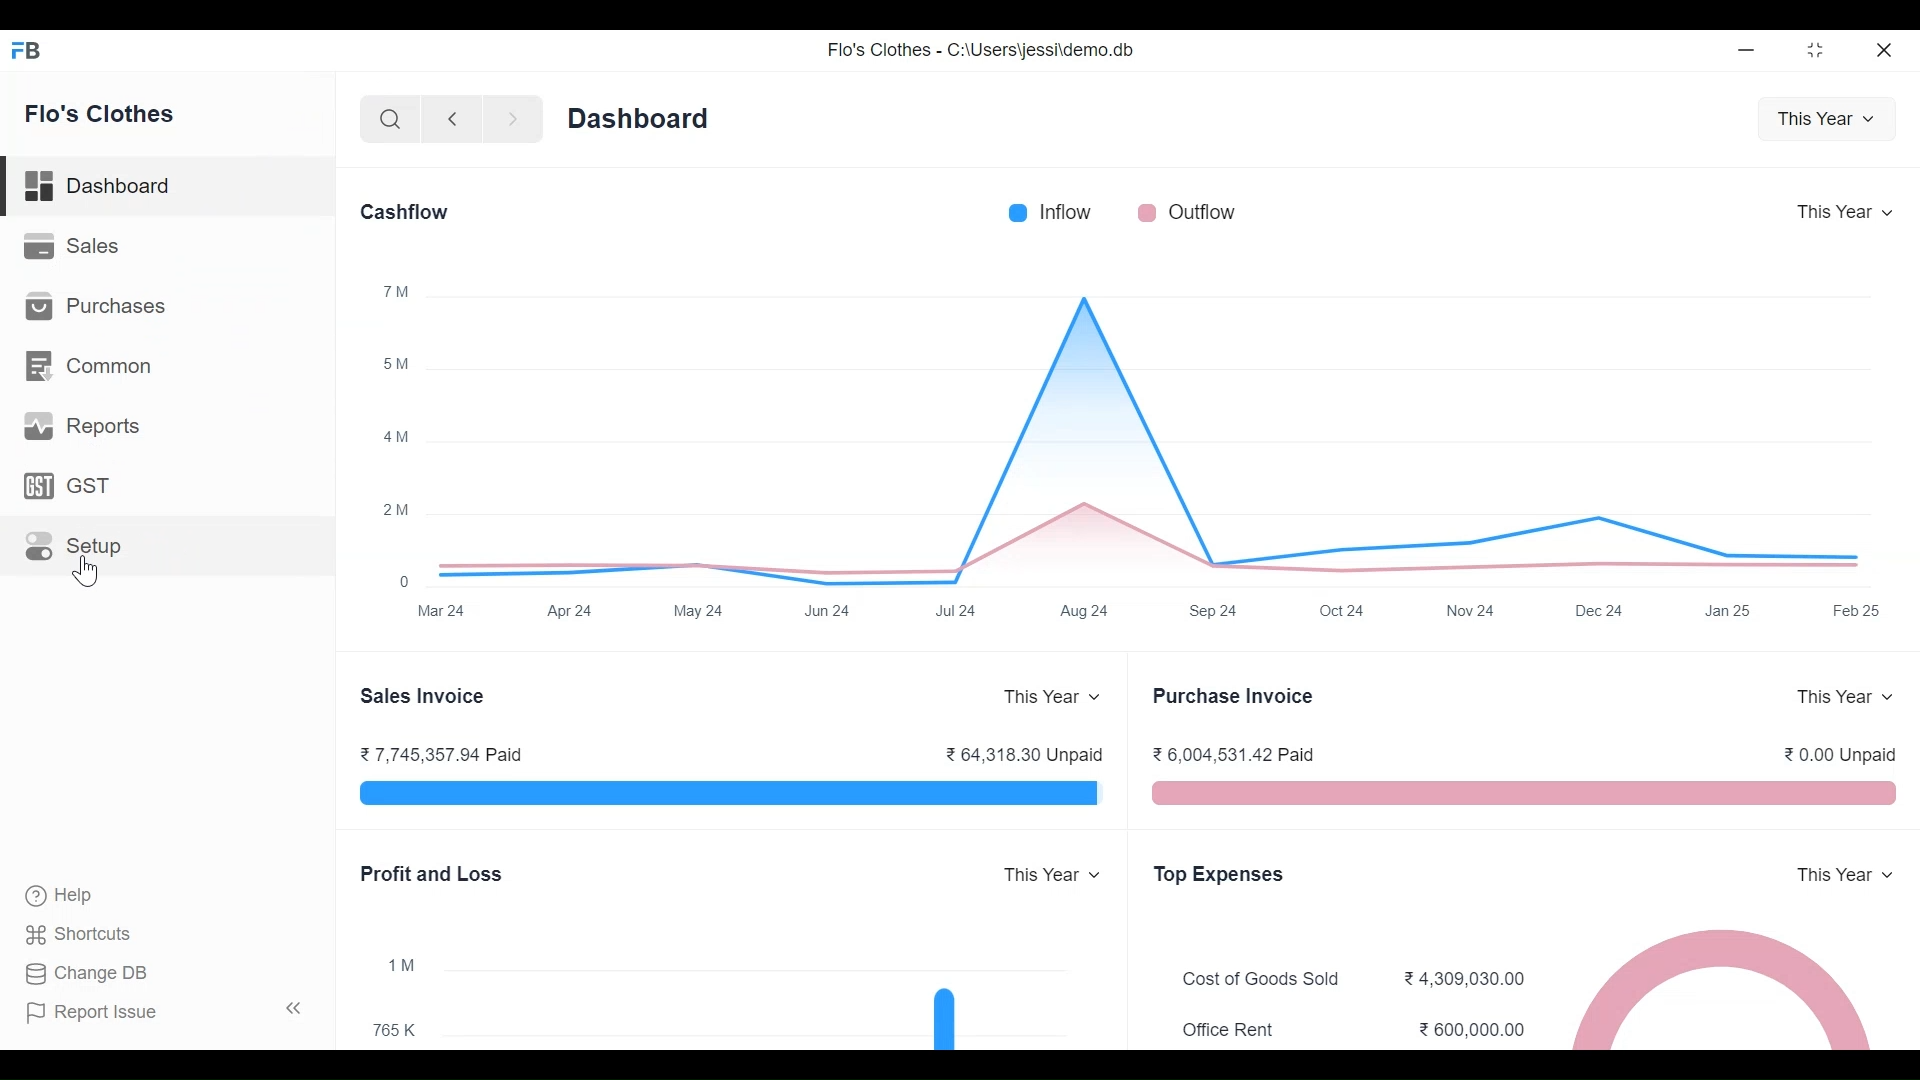  What do you see at coordinates (1026, 757) in the screenshot?
I see `64,318.30 Unpaid` at bounding box center [1026, 757].